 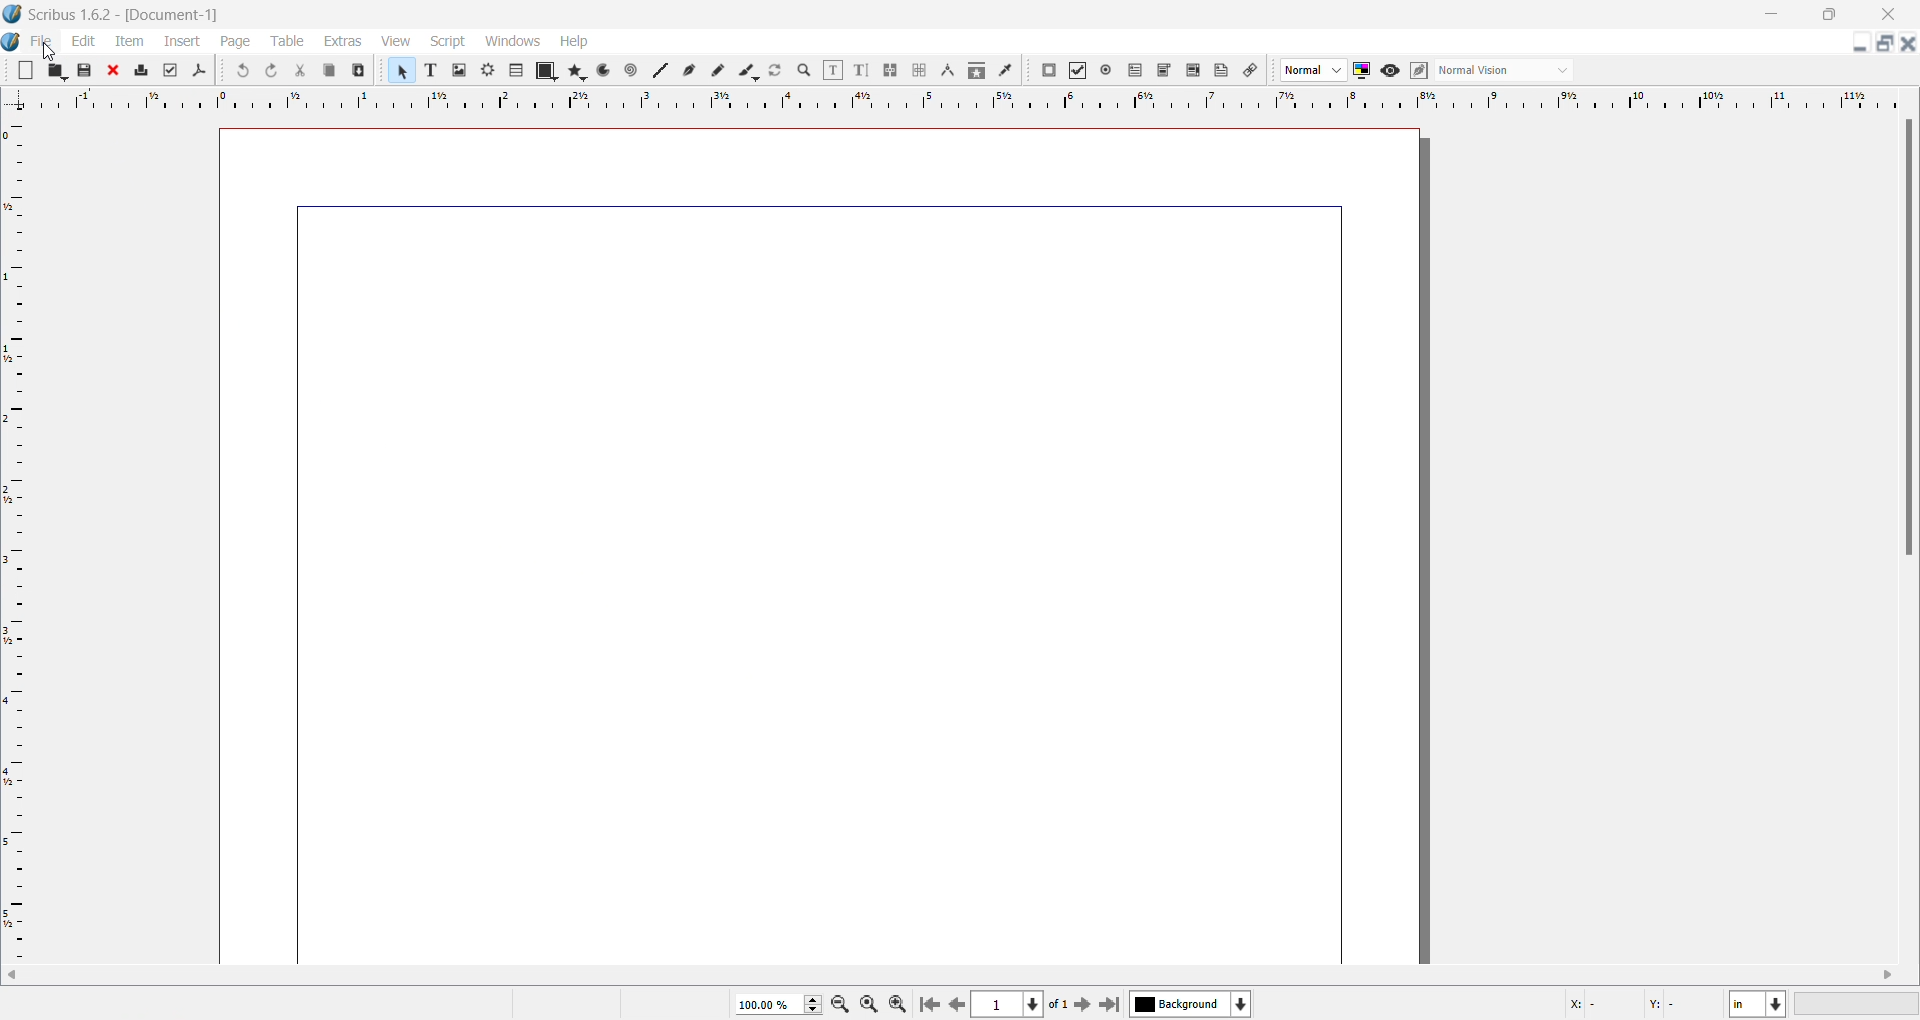 I want to click on multiple tabs, so click(x=1886, y=41).